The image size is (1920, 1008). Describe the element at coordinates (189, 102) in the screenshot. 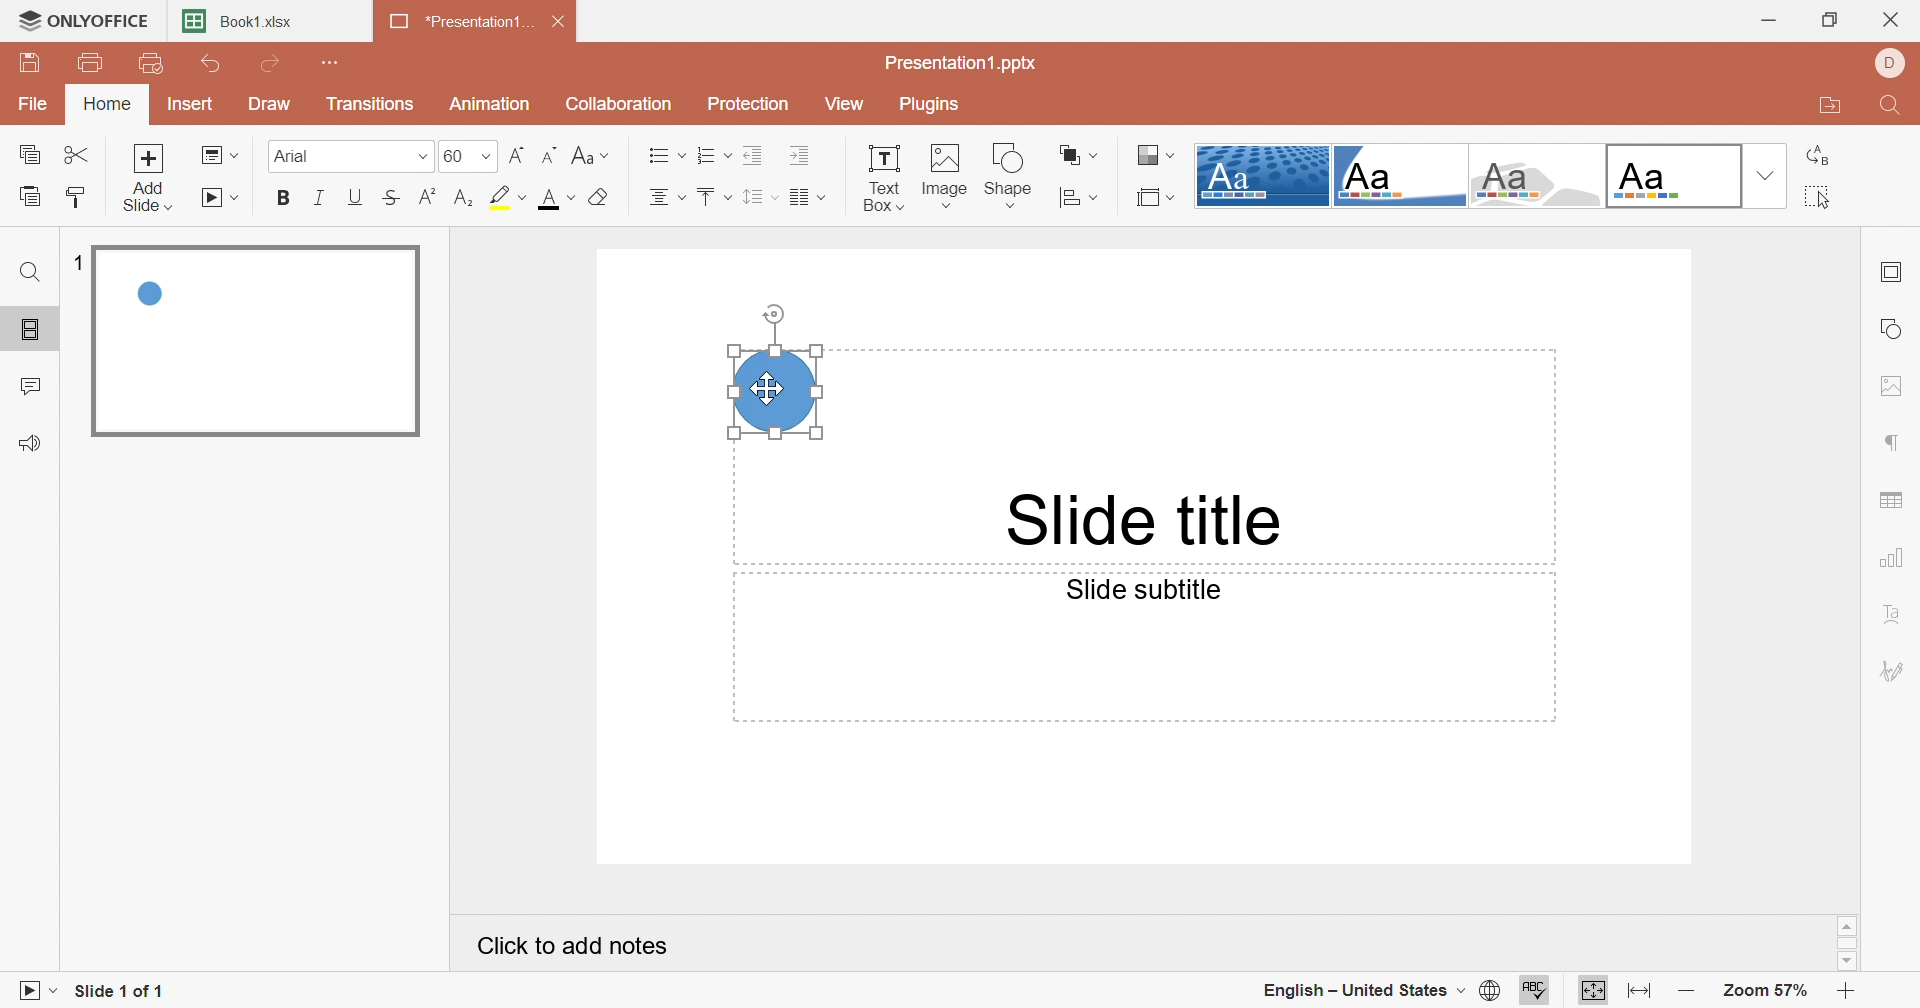

I see `Insert` at that location.